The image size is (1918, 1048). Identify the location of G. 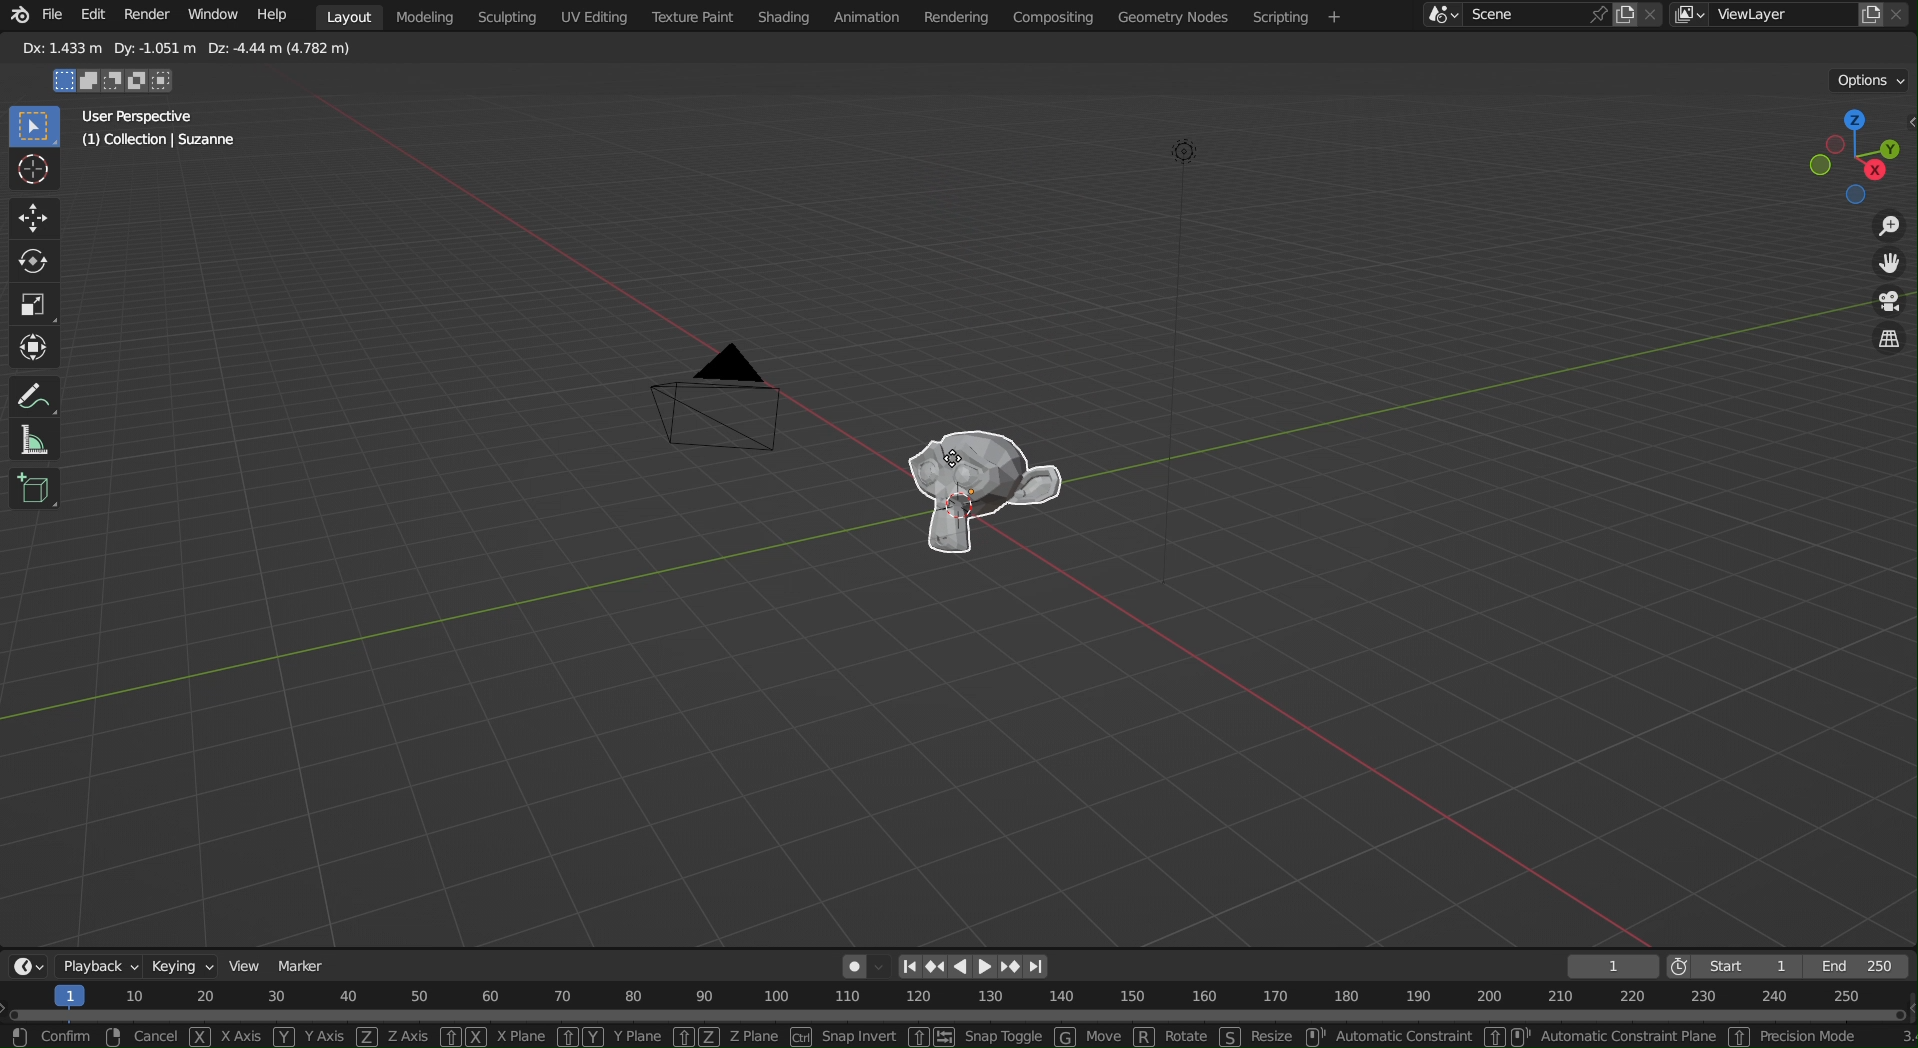
(1066, 1037).